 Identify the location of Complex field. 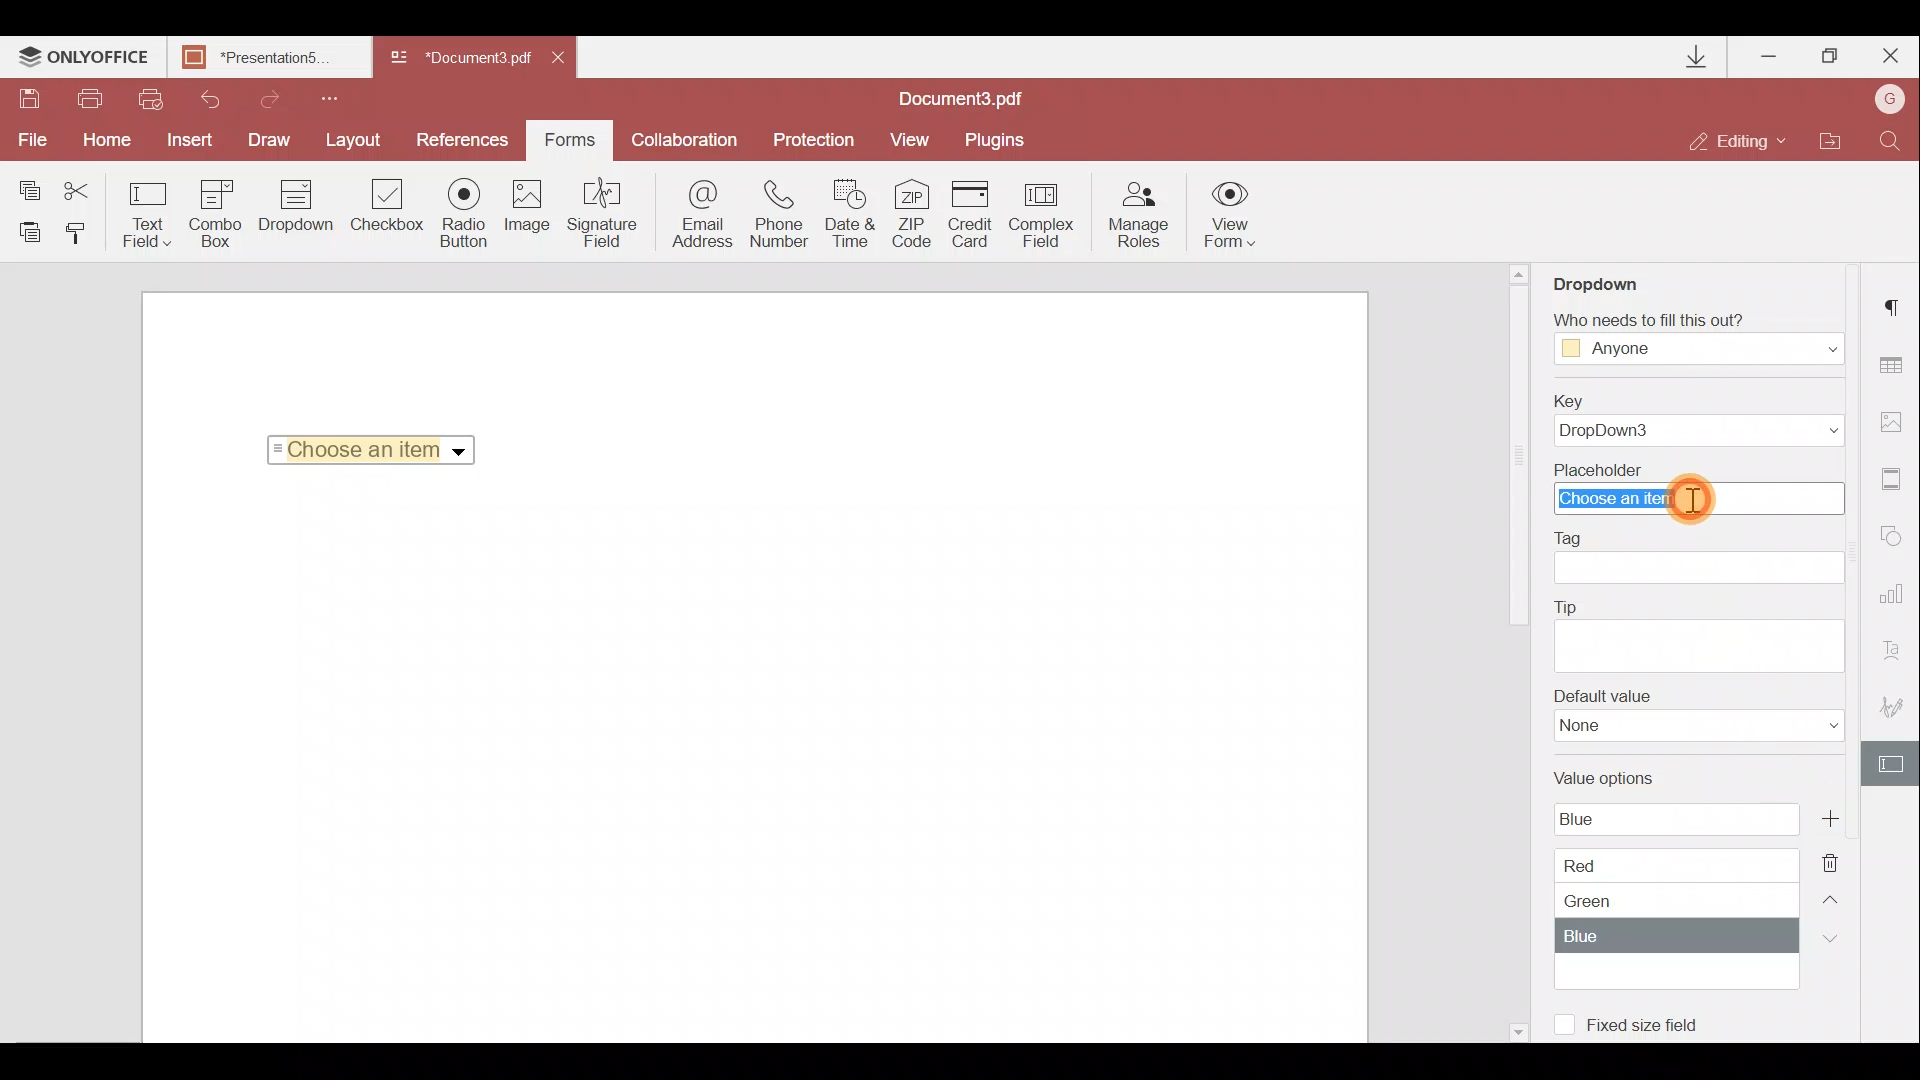
(1043, 213).